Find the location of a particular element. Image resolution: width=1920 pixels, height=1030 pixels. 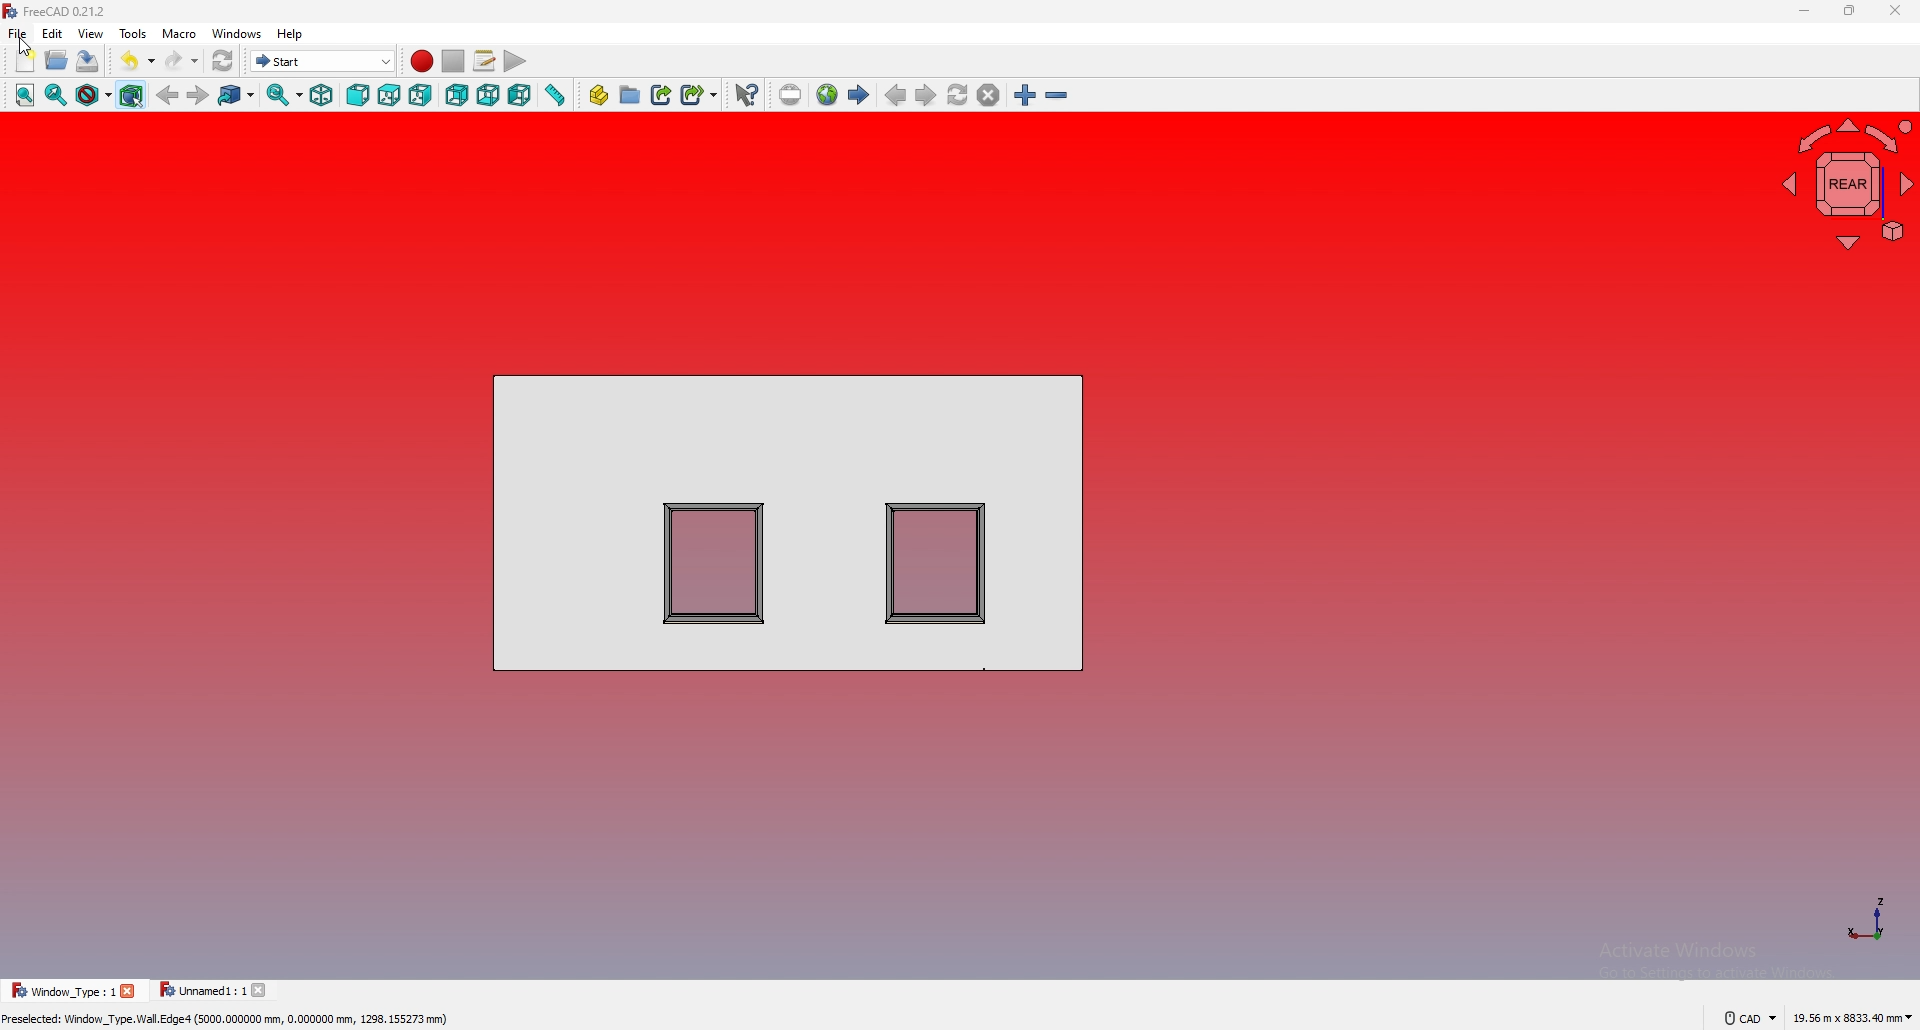

close is located at coordinates (1894, 11).